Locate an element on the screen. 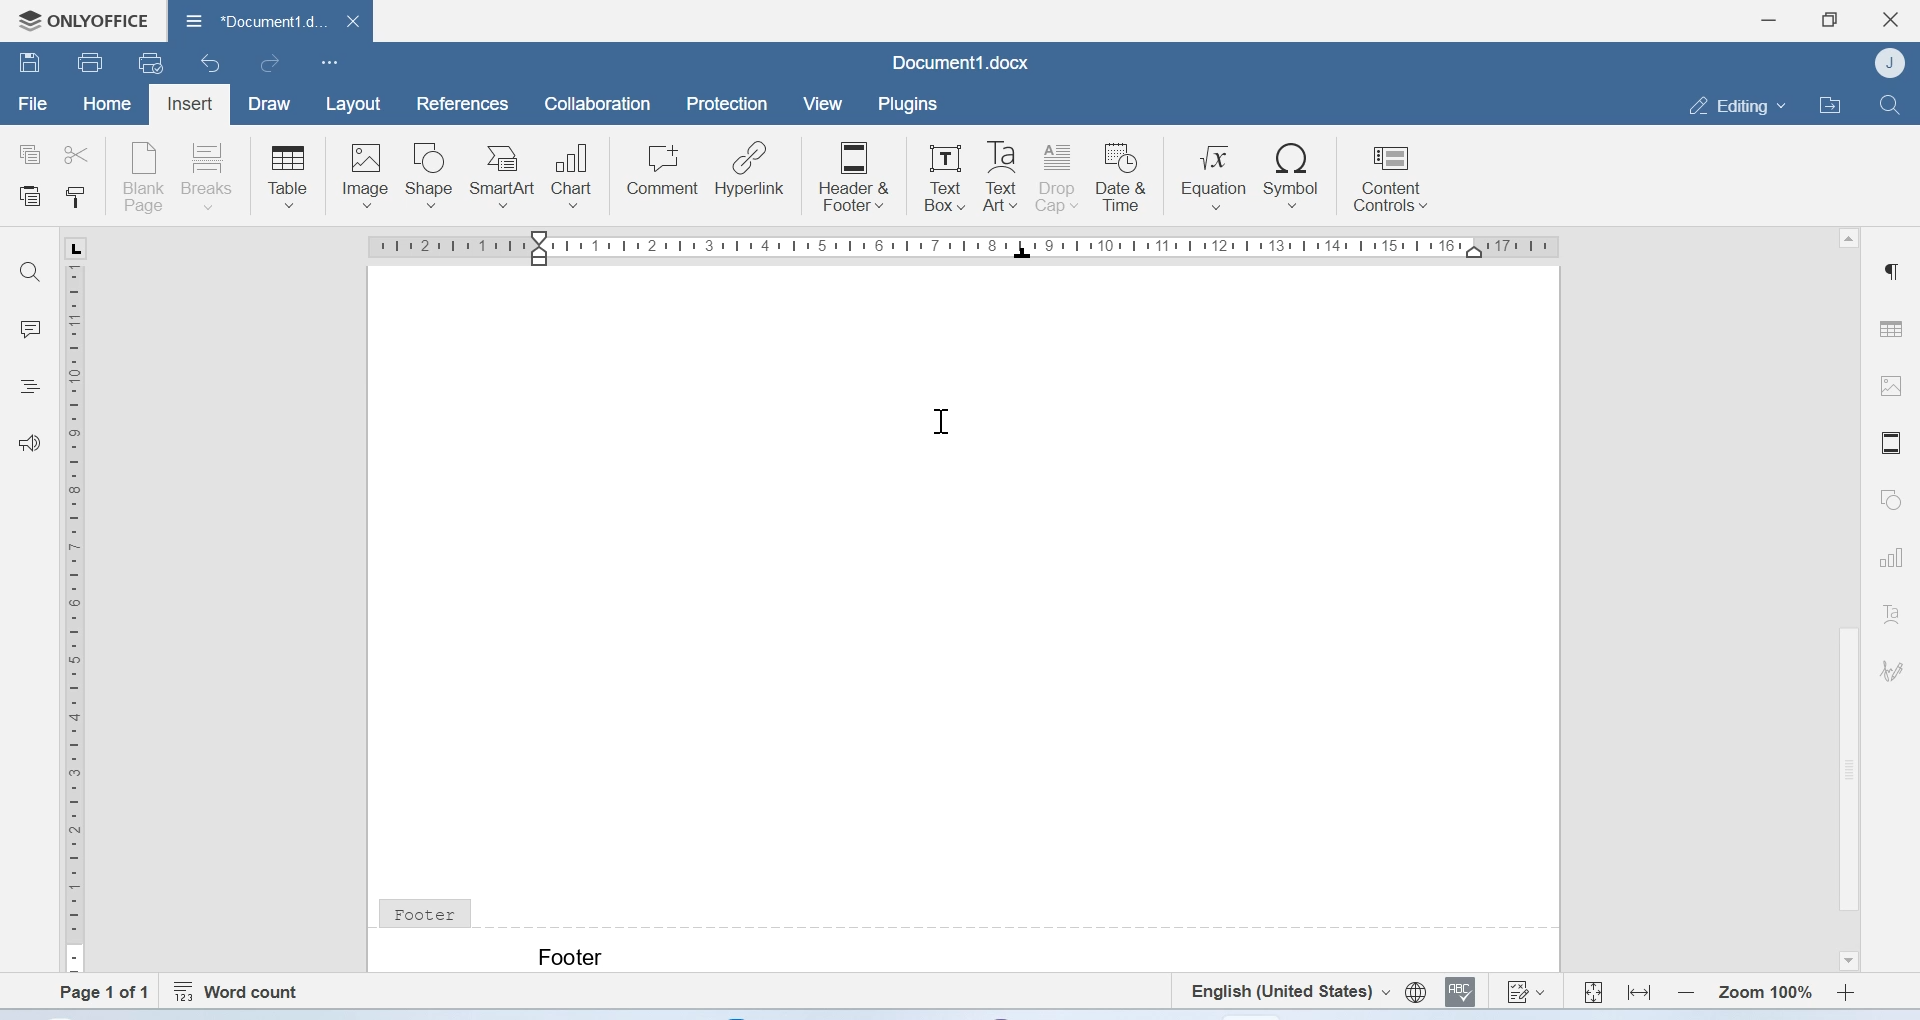 This screenshot has width=1920, height=1020. Scale is located at coordinates (967, 246).